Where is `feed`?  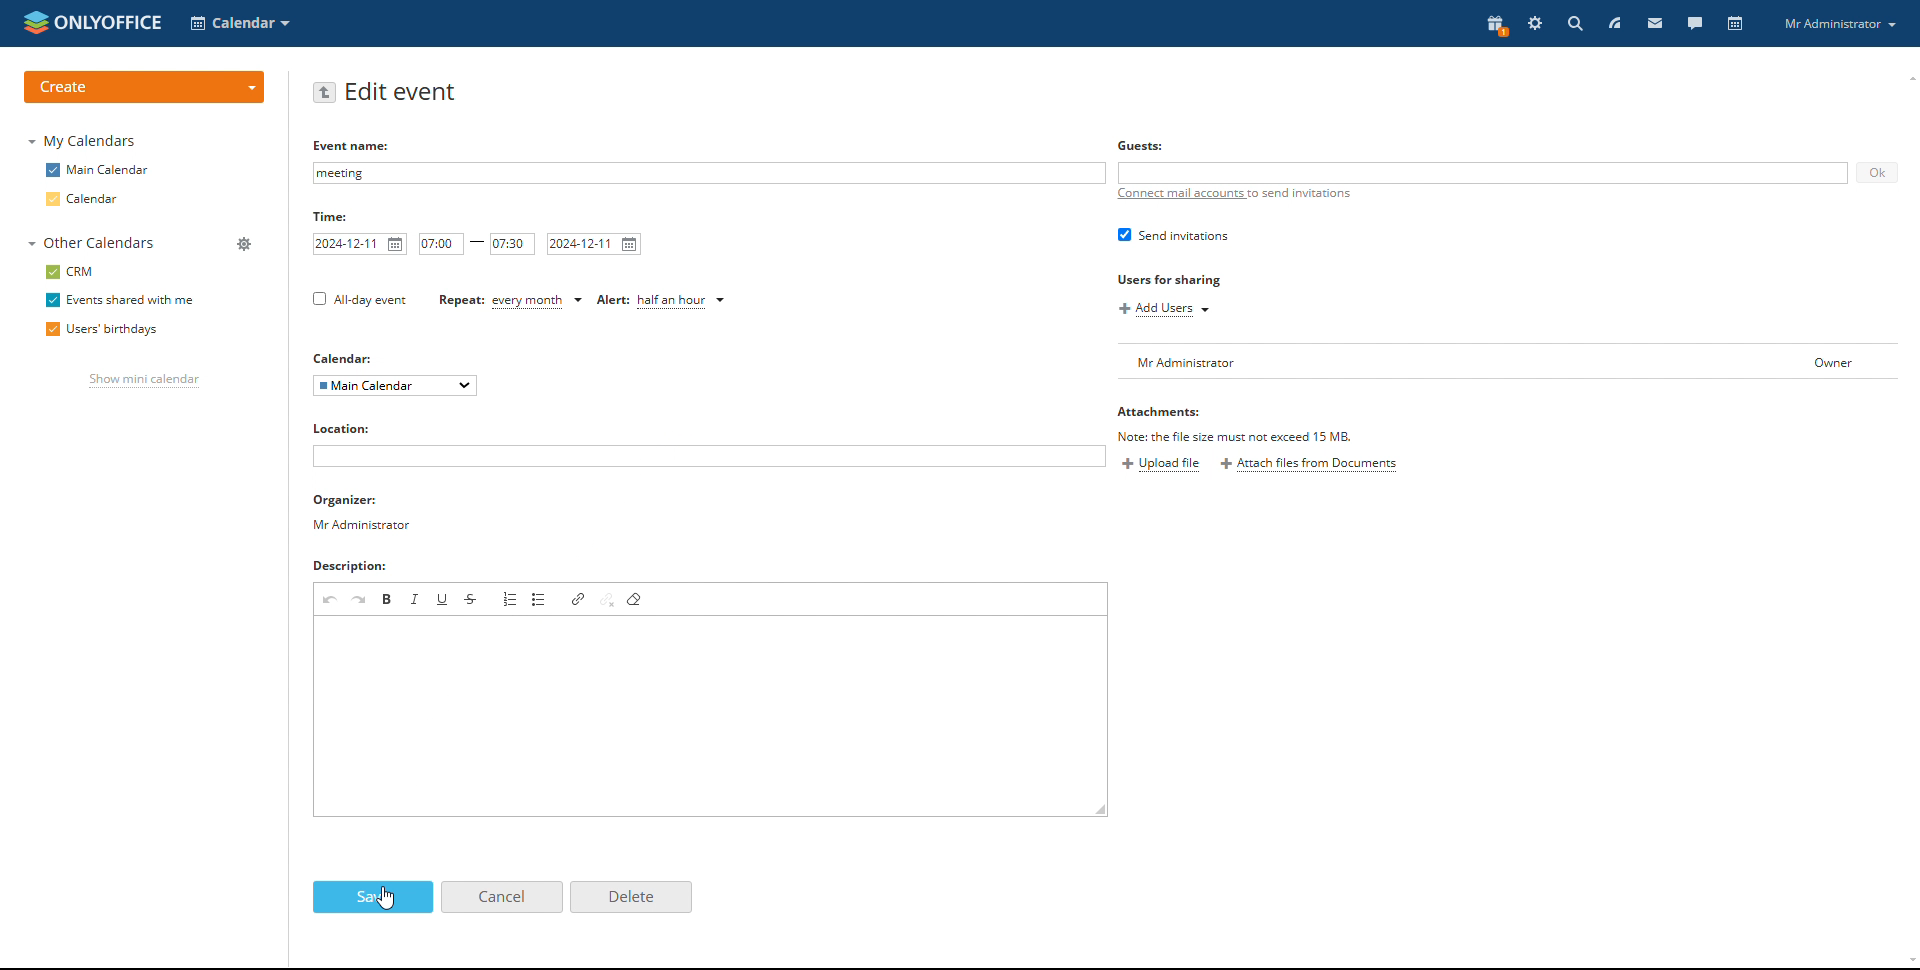
feed is located at coordinates (1615, 23).